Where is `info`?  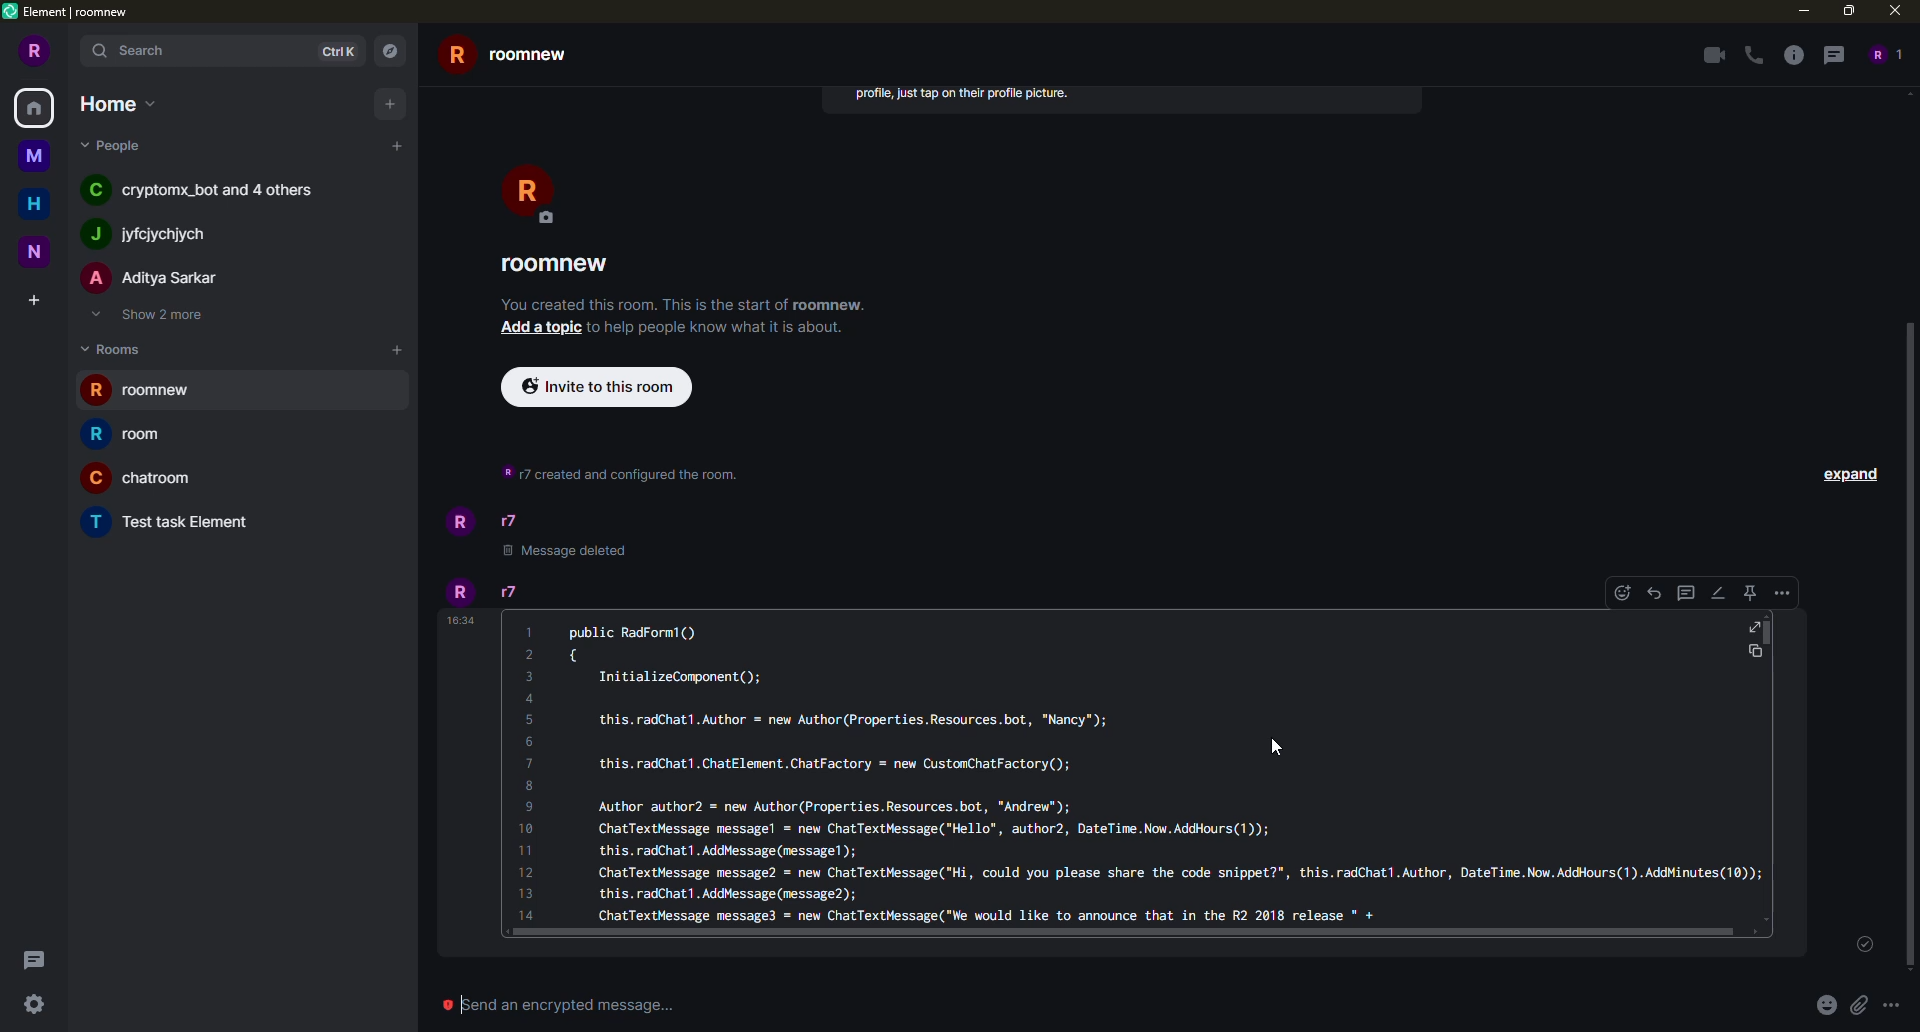 info is located at coordinates (681, 301).